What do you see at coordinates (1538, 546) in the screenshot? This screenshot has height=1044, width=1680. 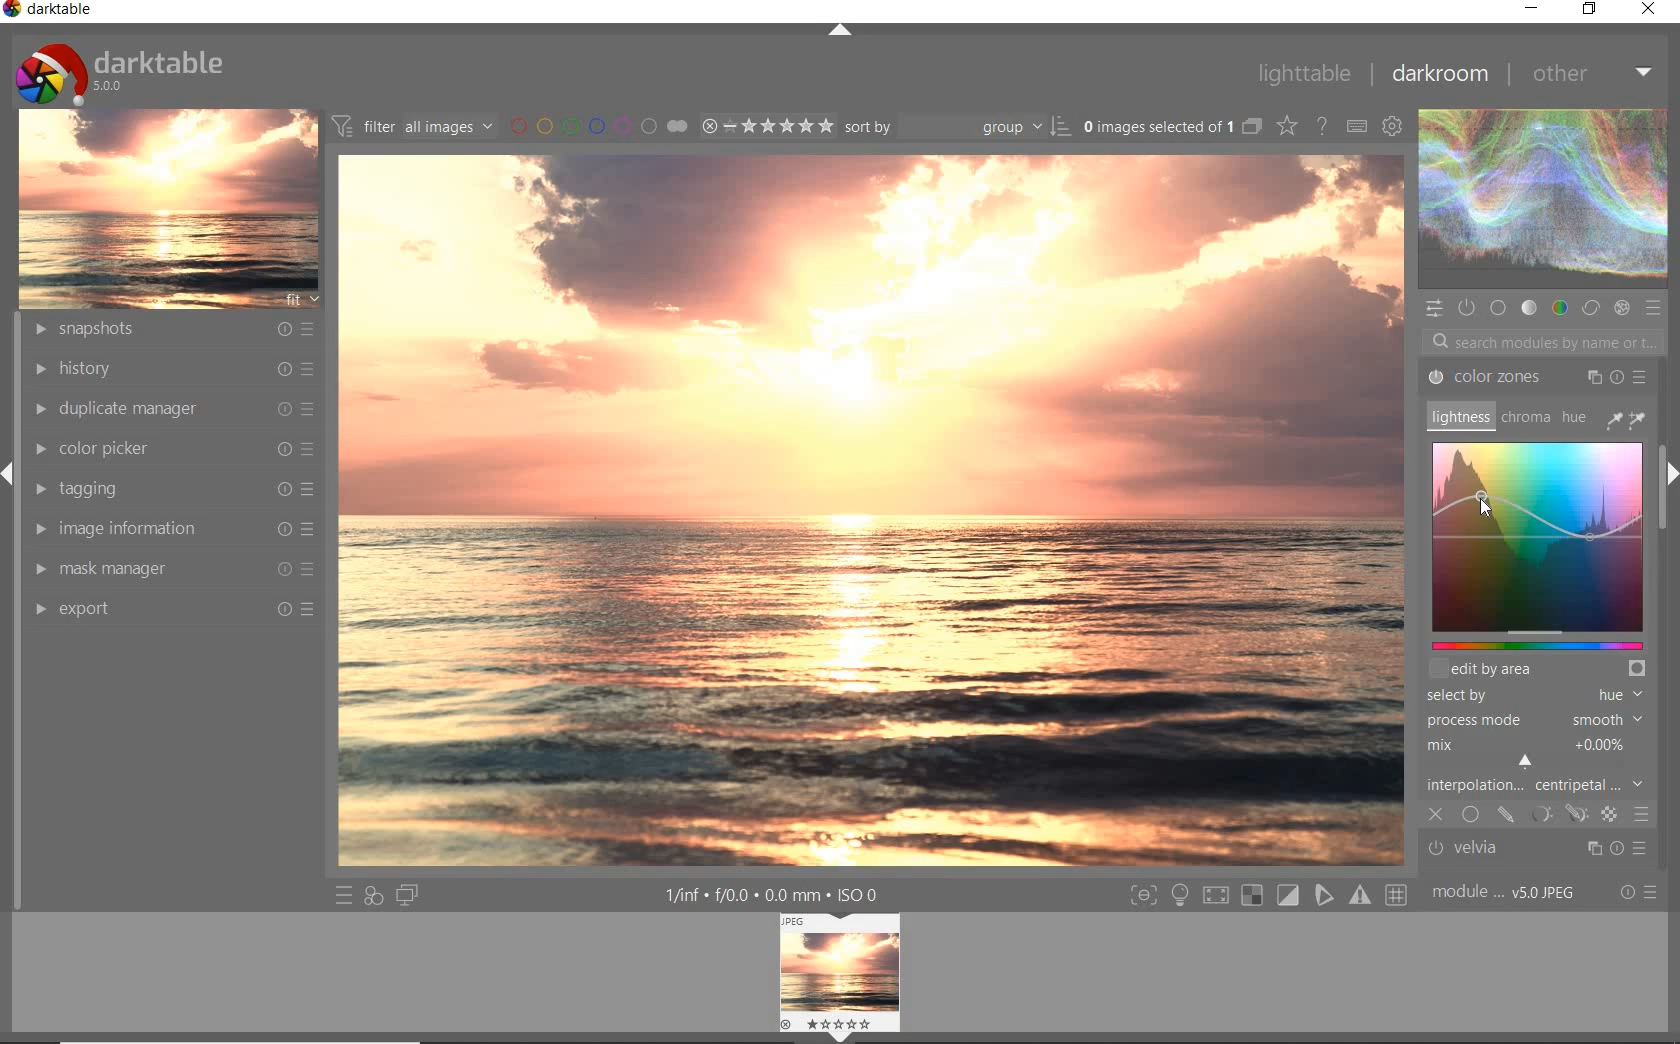 I see `COLOR ZONES MAP` at bounding box center [1538, 546].